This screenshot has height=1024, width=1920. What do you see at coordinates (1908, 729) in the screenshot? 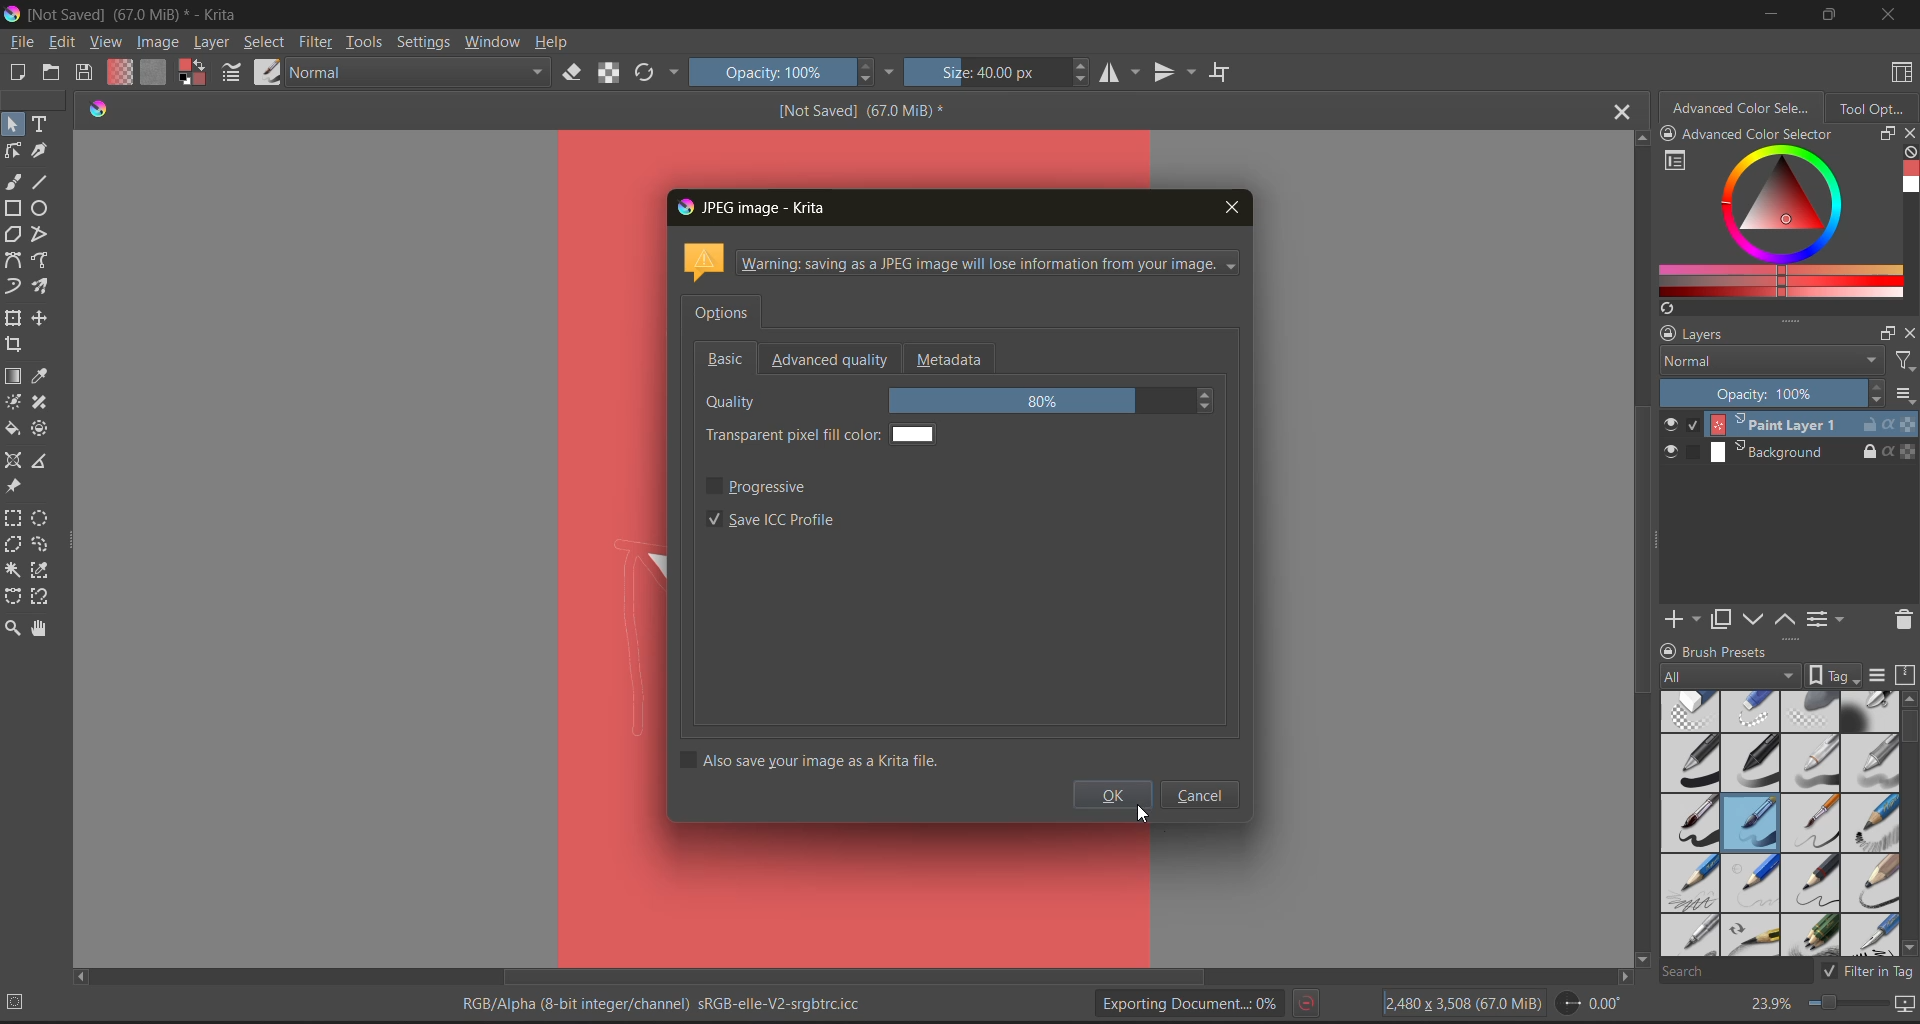
I see `horizontal scroll bar` at bounding box center [1908, 729].